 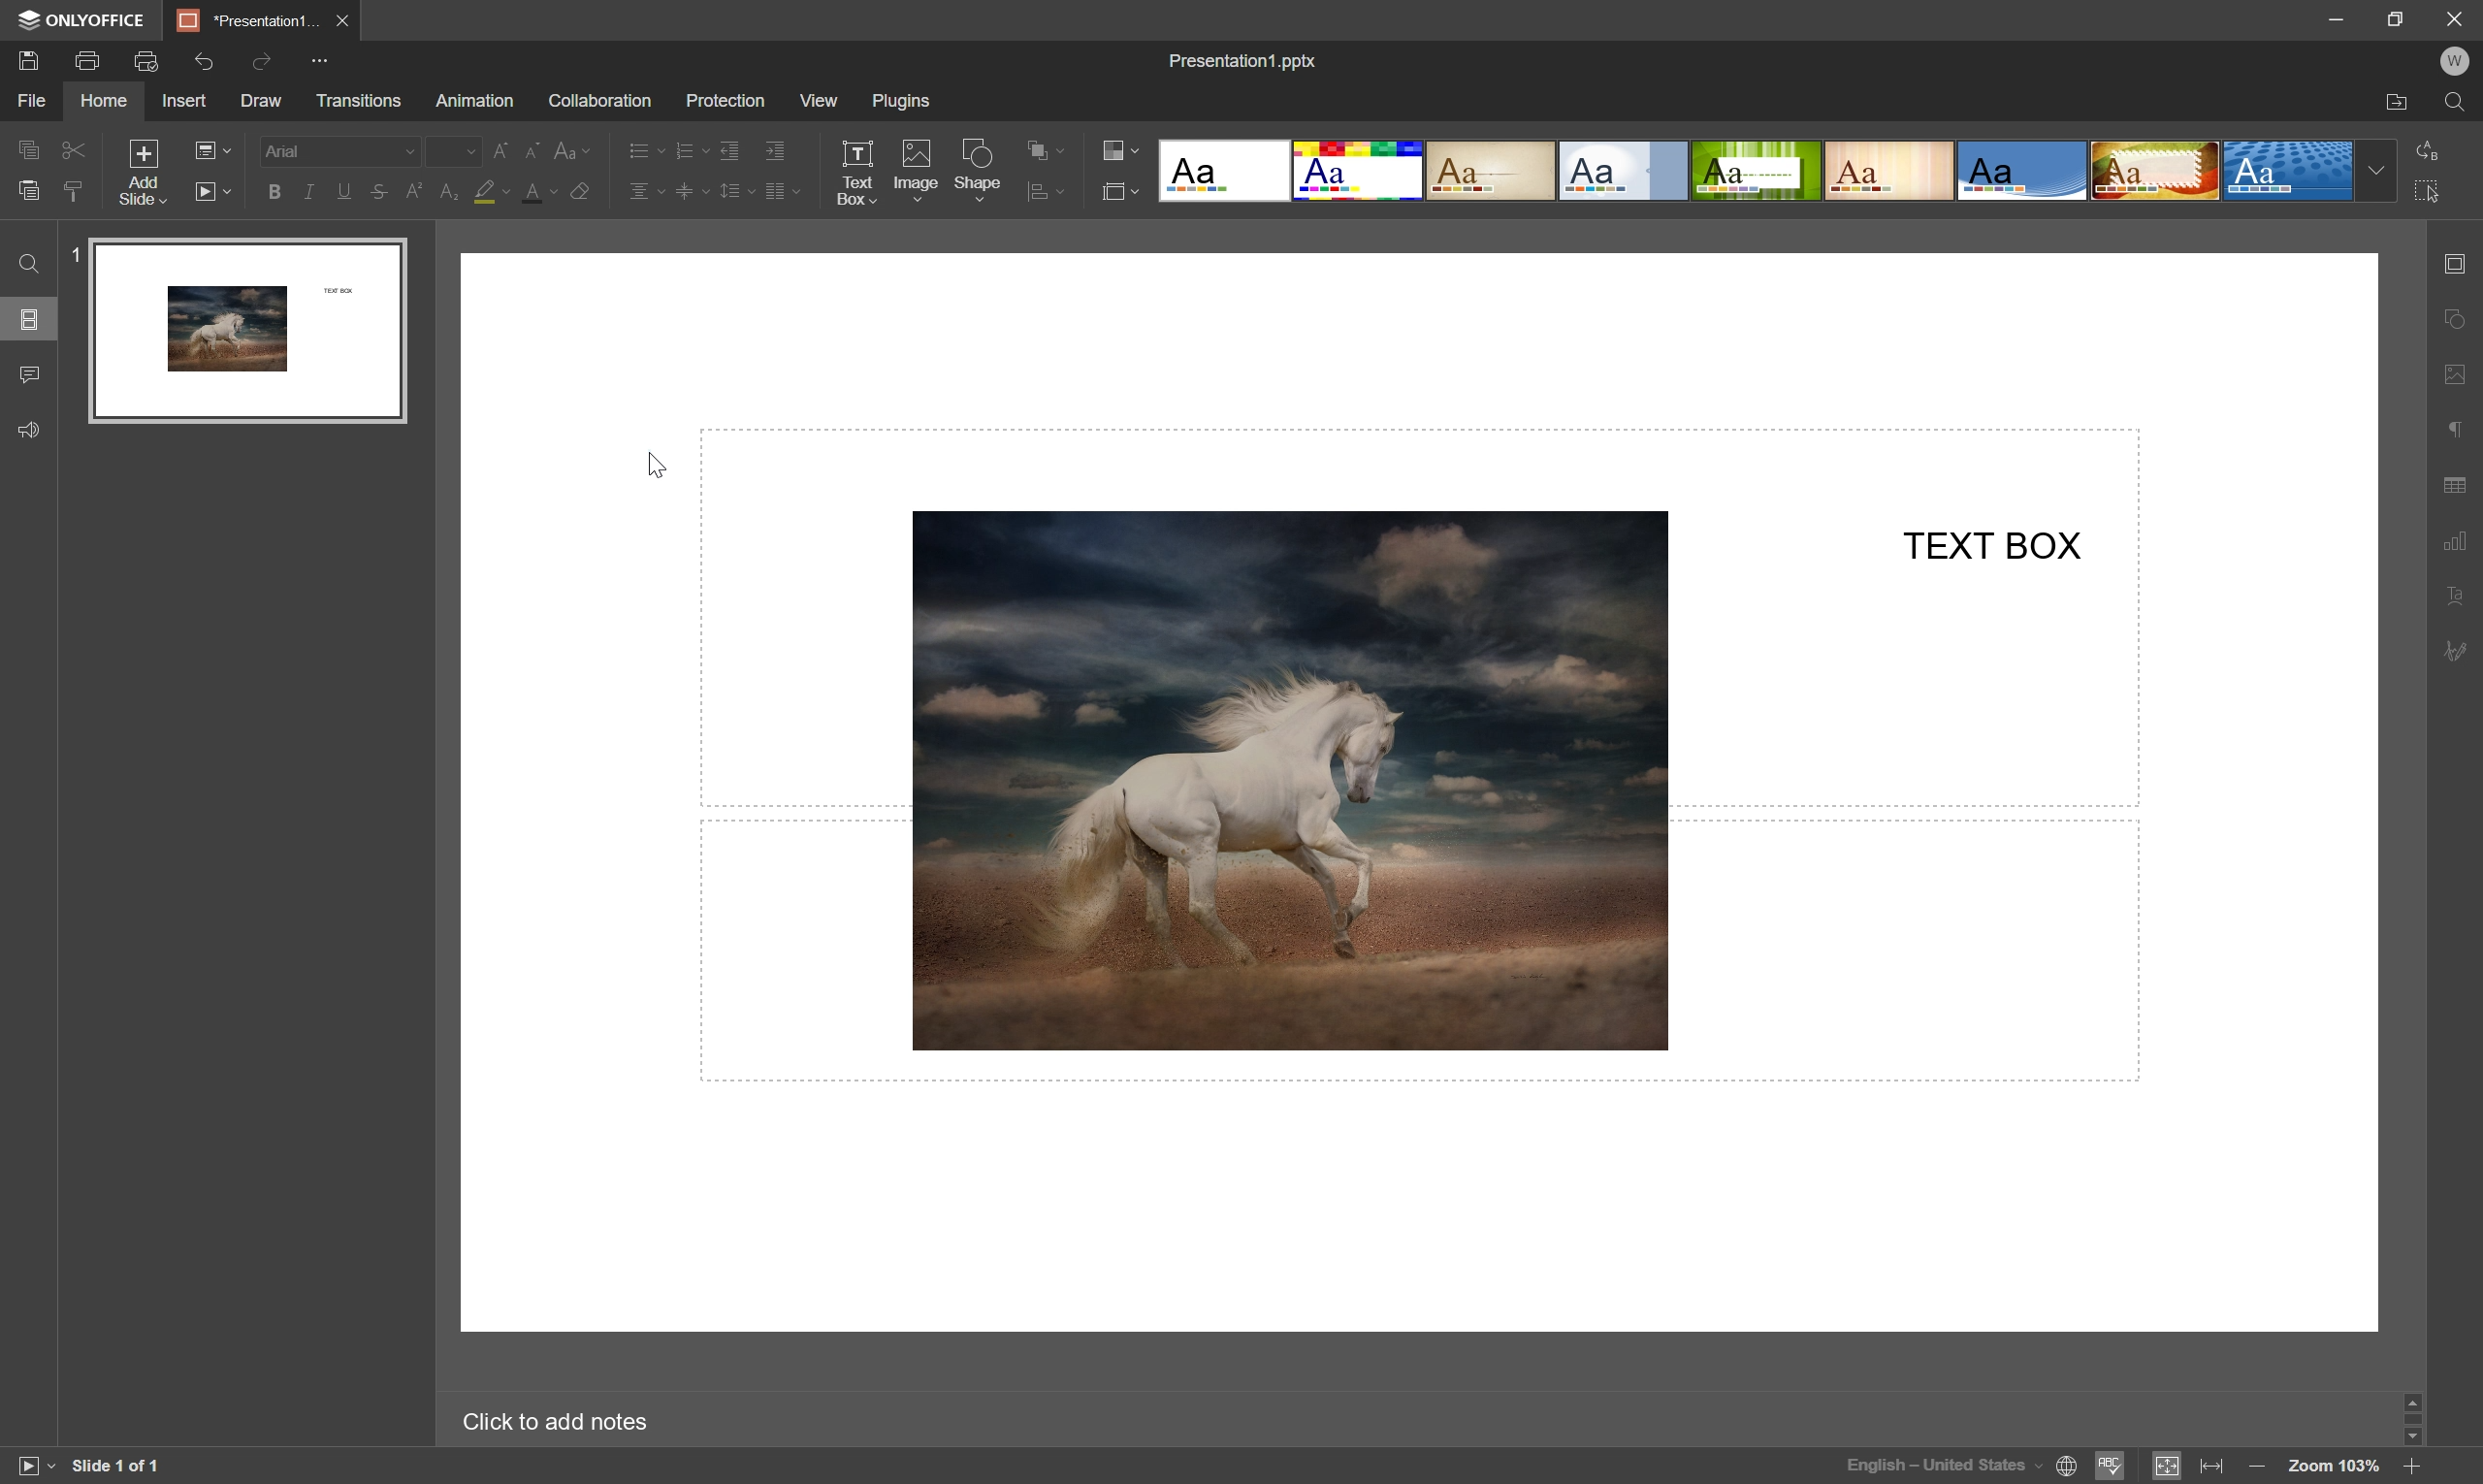 What do you see at coordinates (543, 193) in the screenshot?
I see `font color` at bounding box center [543, 193].